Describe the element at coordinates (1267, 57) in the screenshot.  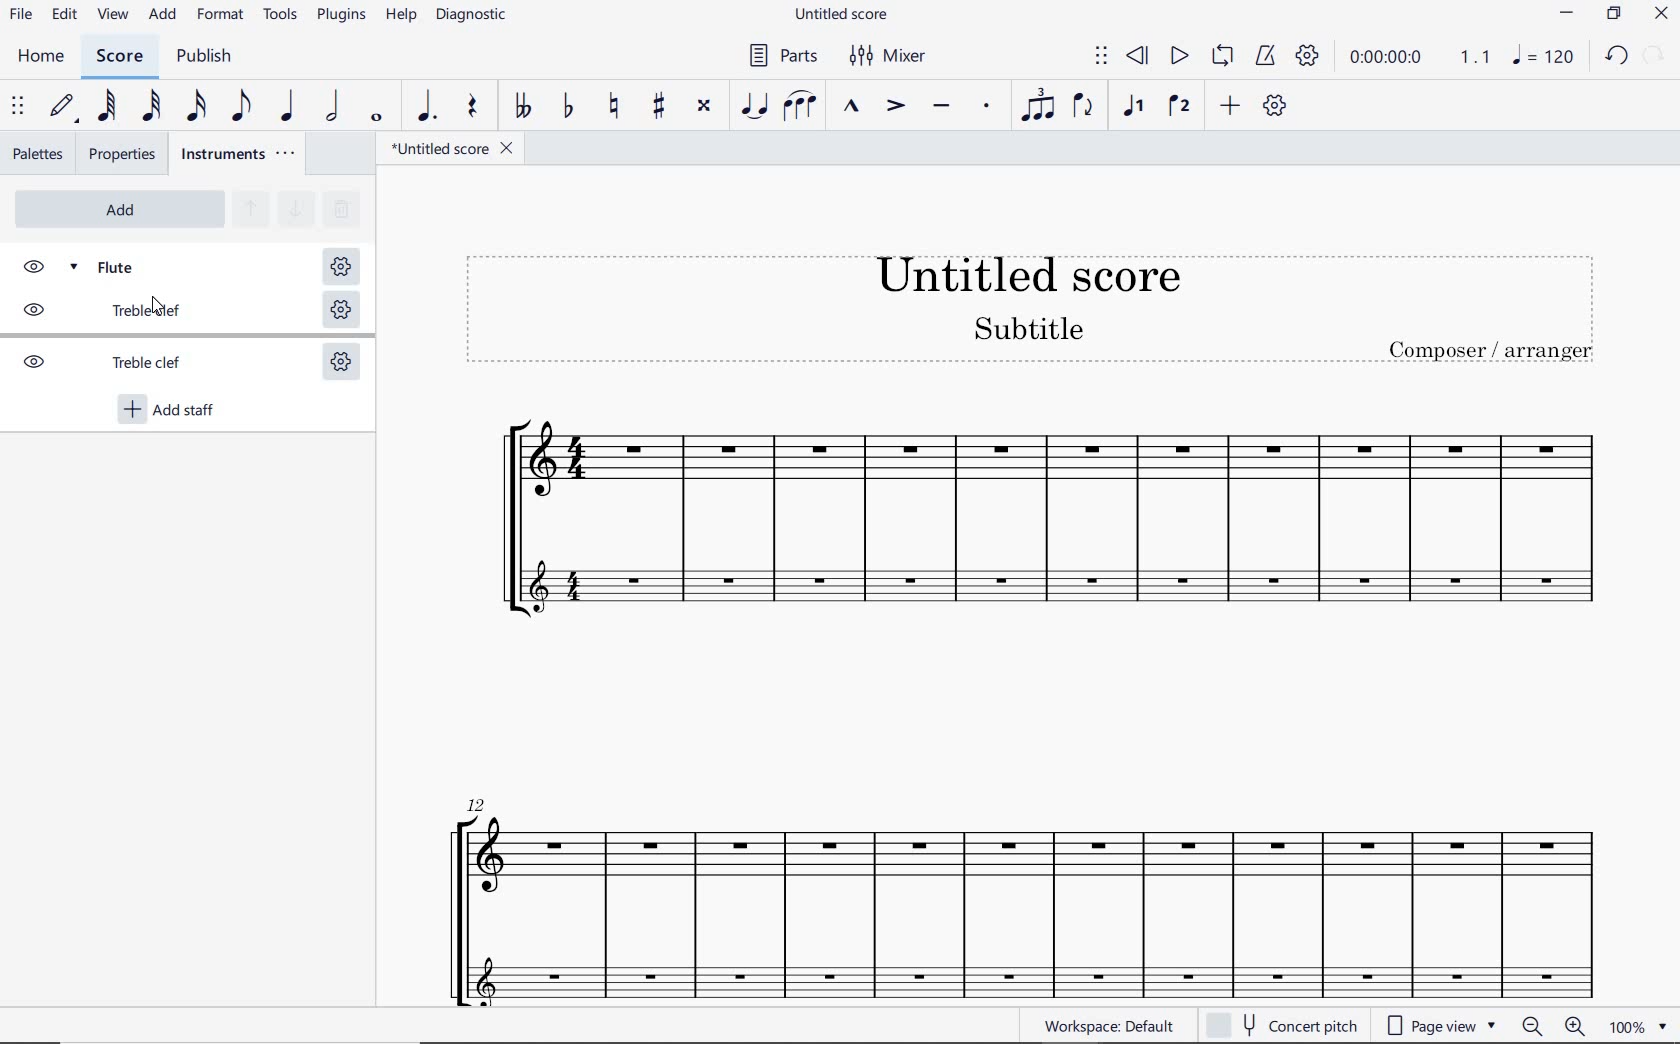
I see `METRONOME` at that location.